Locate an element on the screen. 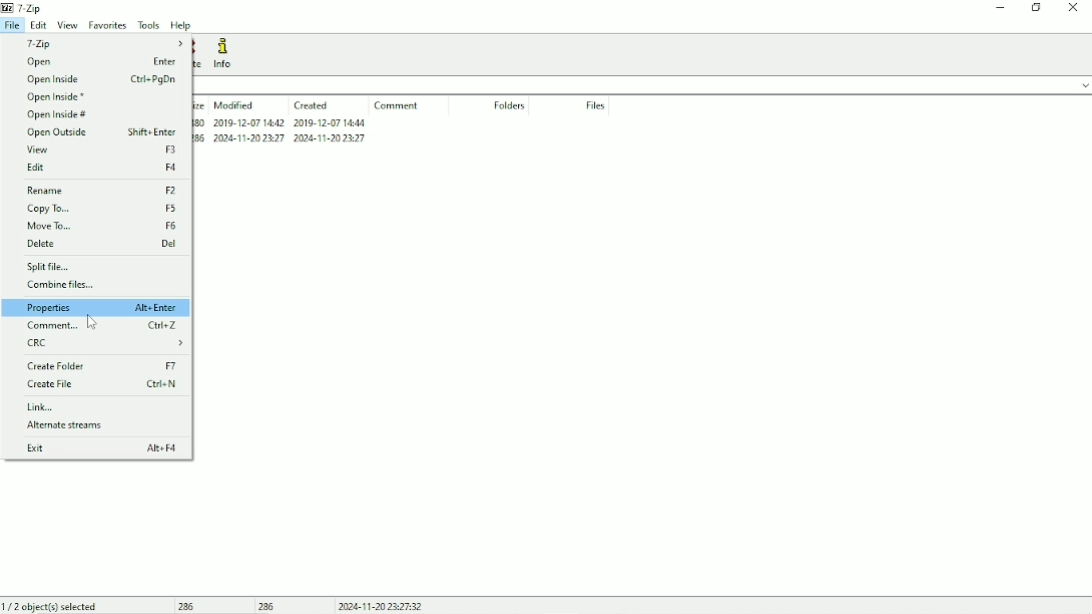  cursor is located at coordinates (92, 321).